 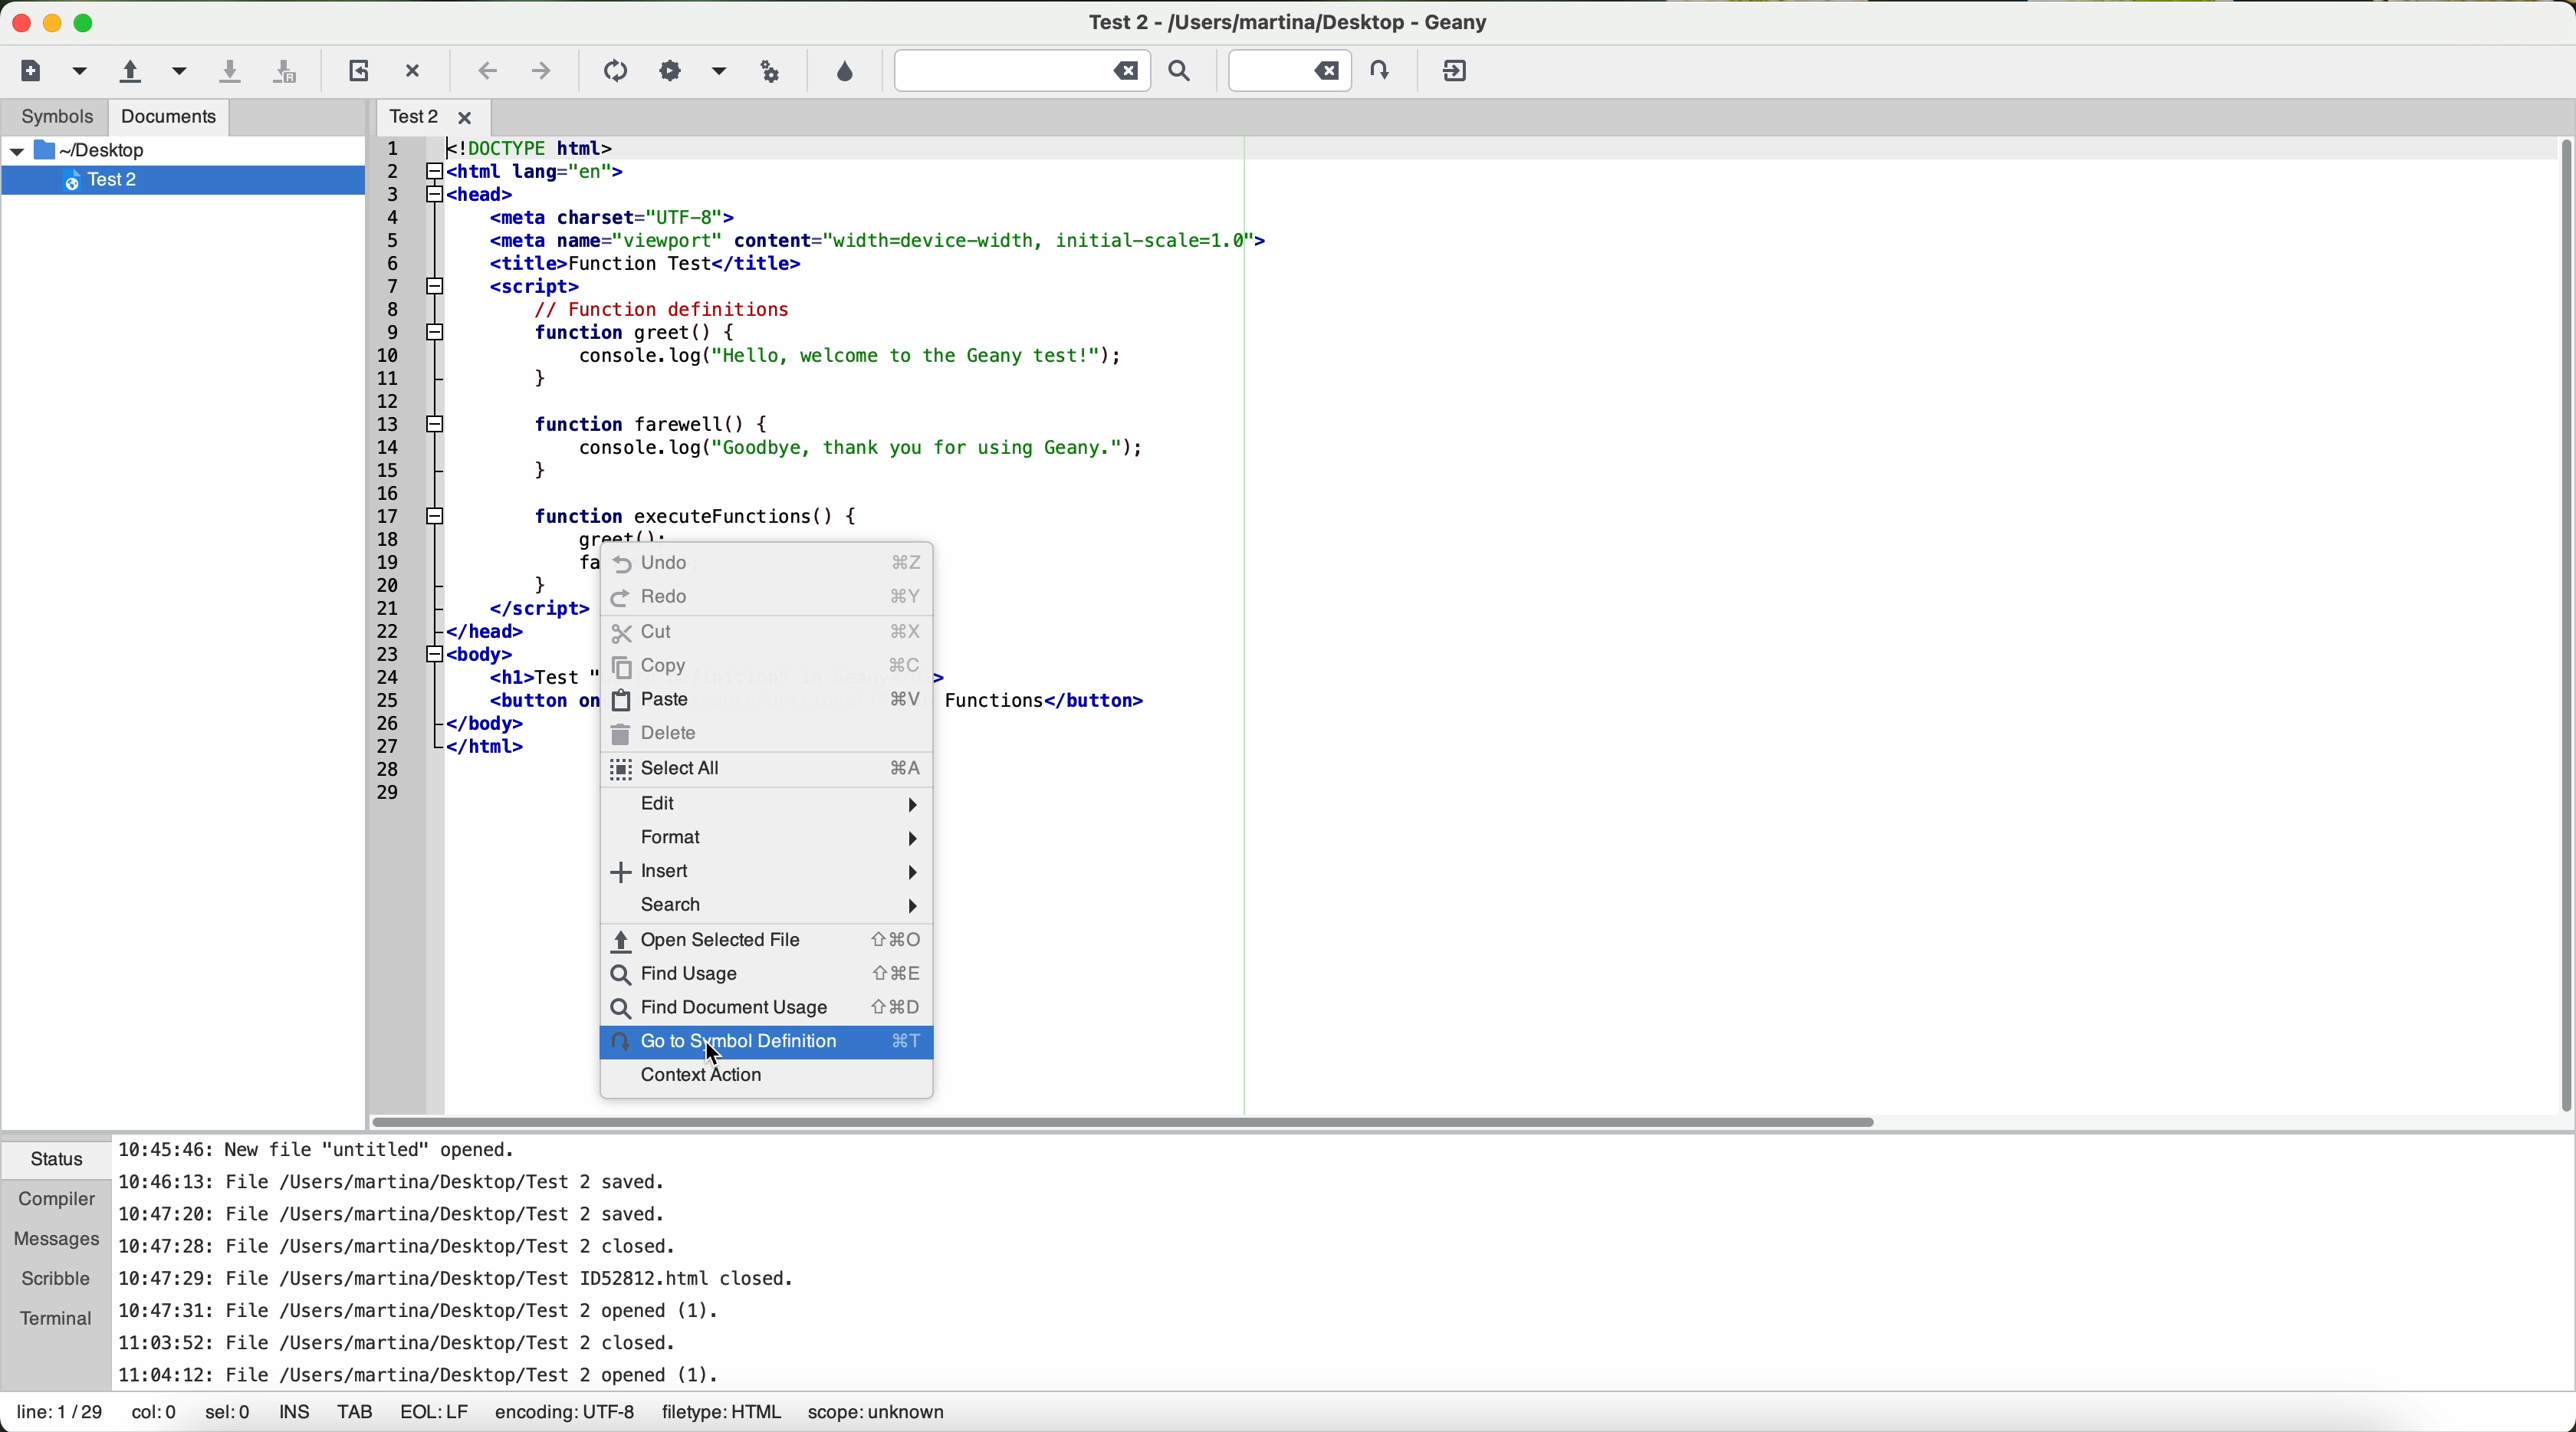 I want to click on delete, so click(x=658, y=732).